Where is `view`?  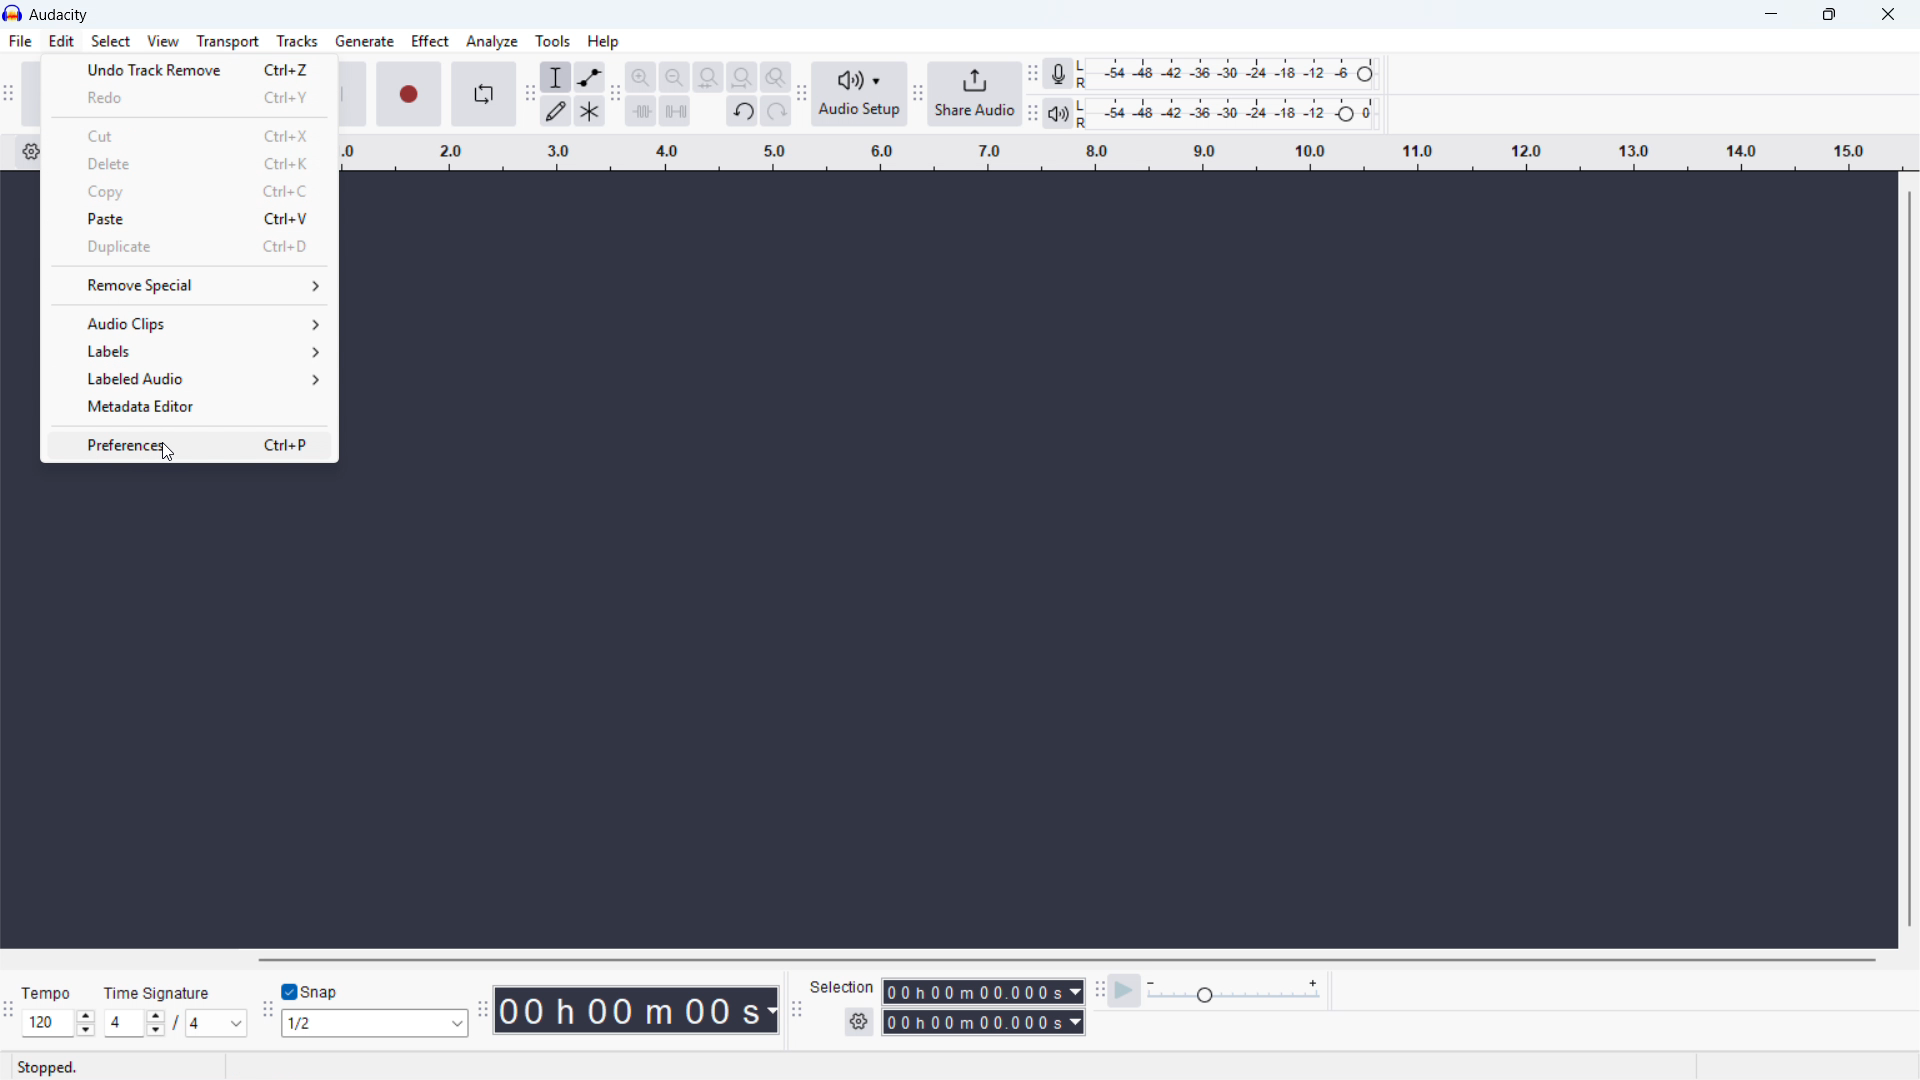
view is located at coordinates (163, 41).